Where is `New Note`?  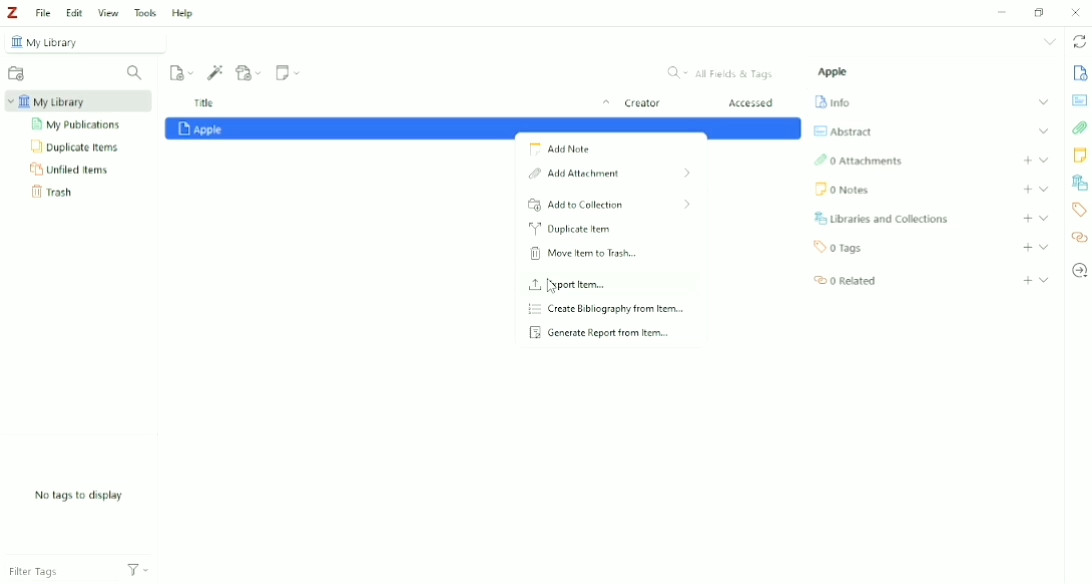 New Note is located at coordinates (288, 73).